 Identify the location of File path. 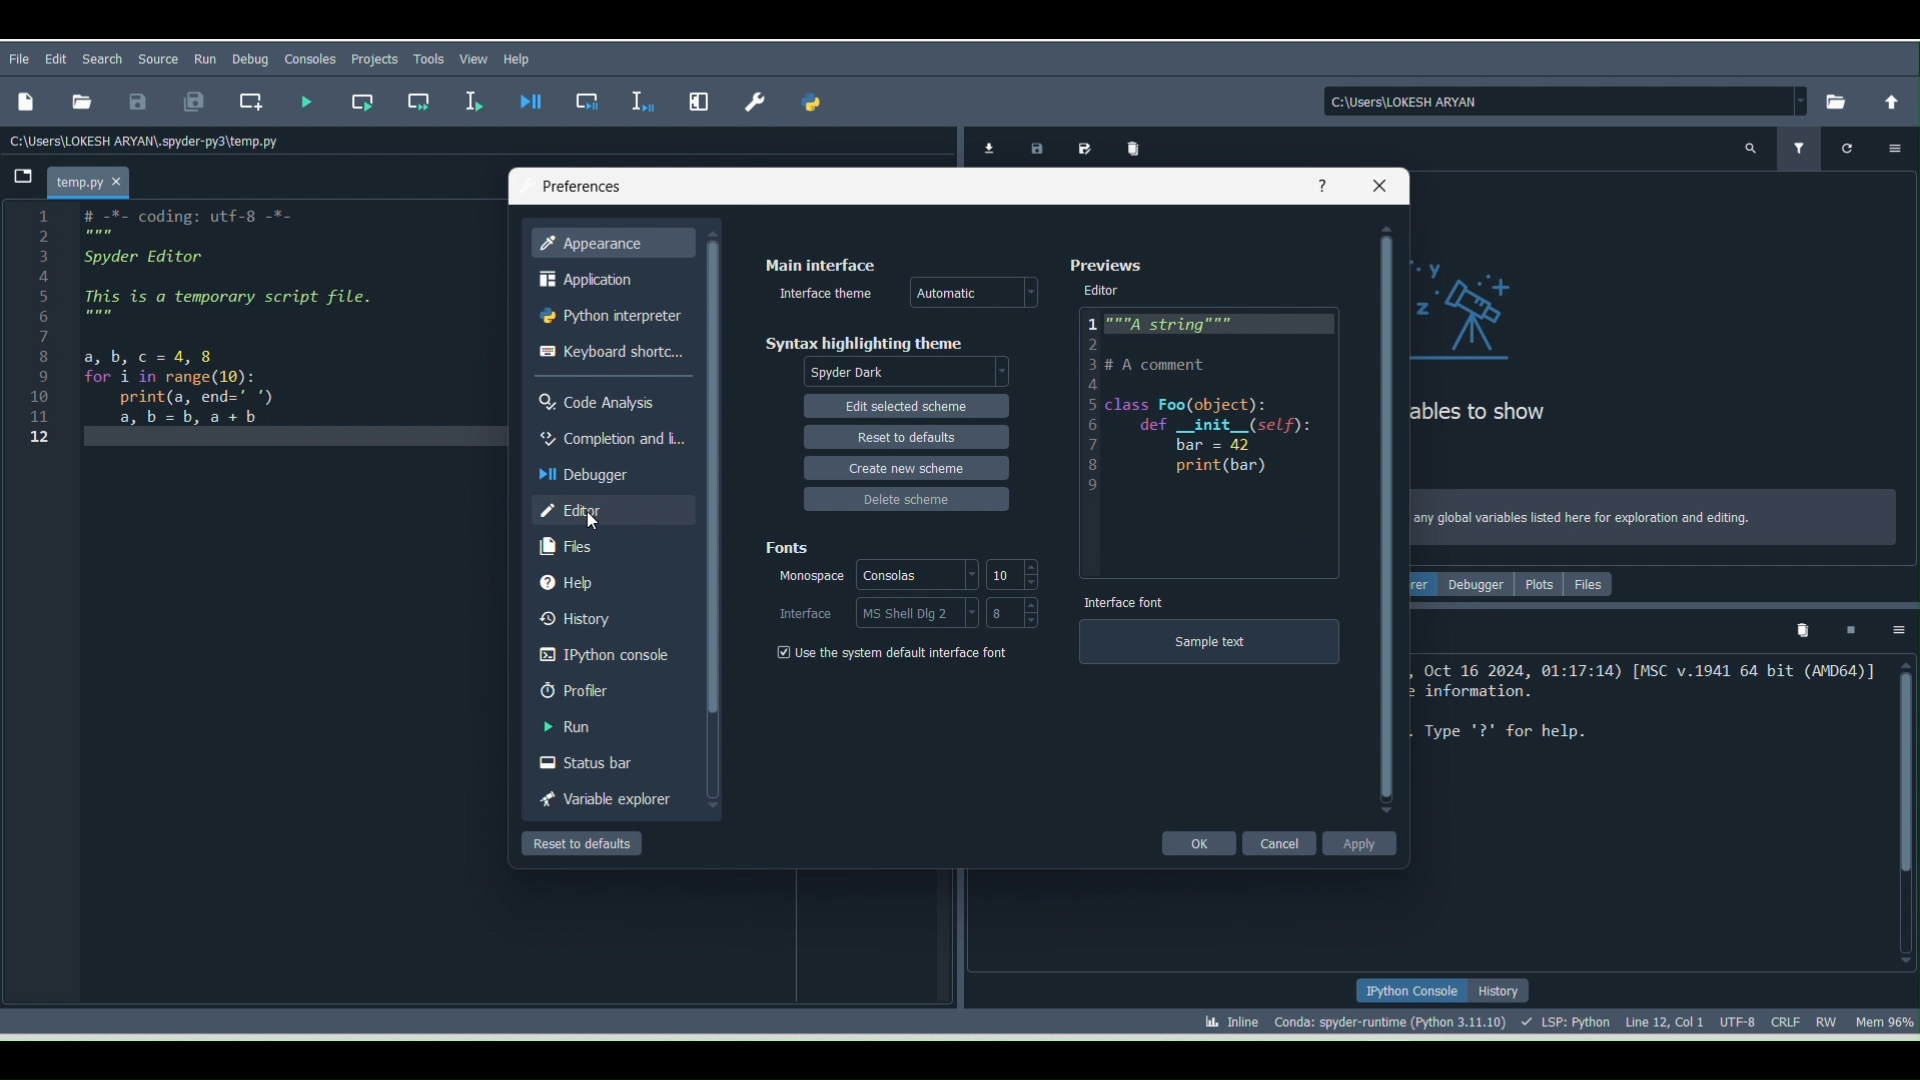
(1567, 101).